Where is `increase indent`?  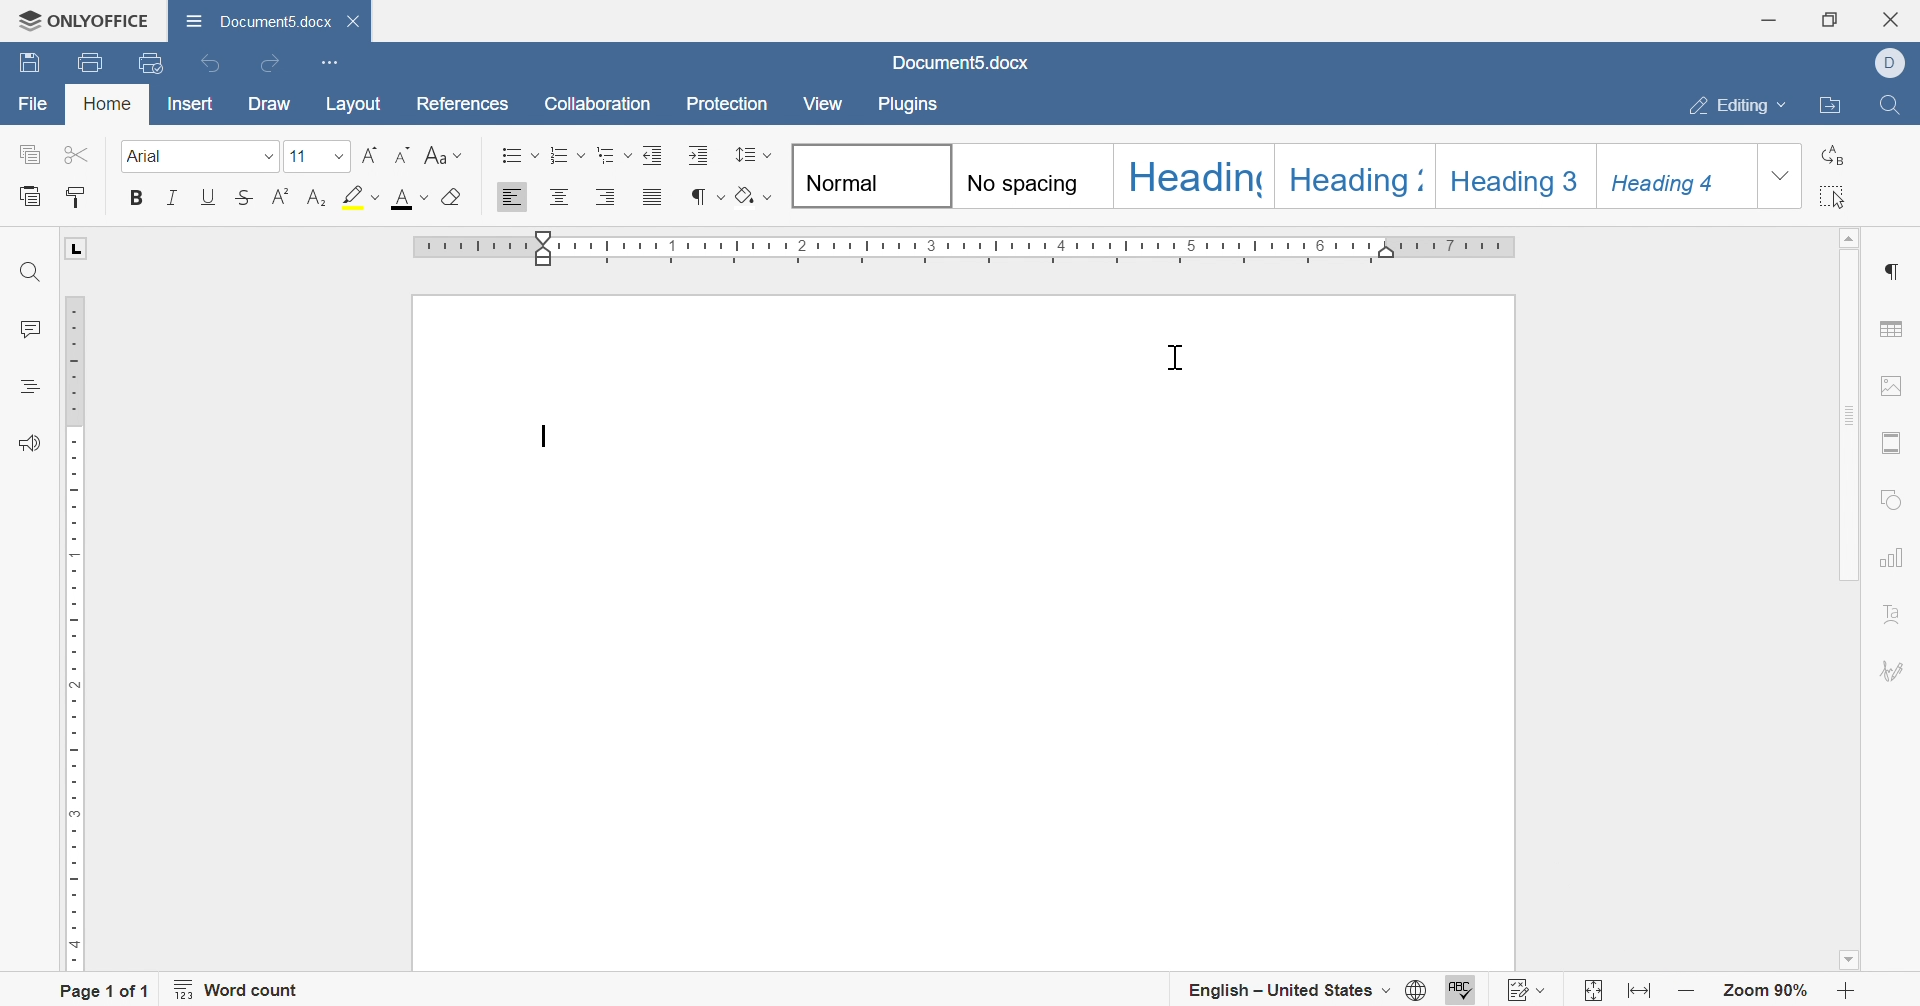
increase indent is located at coordinates (697, 154).